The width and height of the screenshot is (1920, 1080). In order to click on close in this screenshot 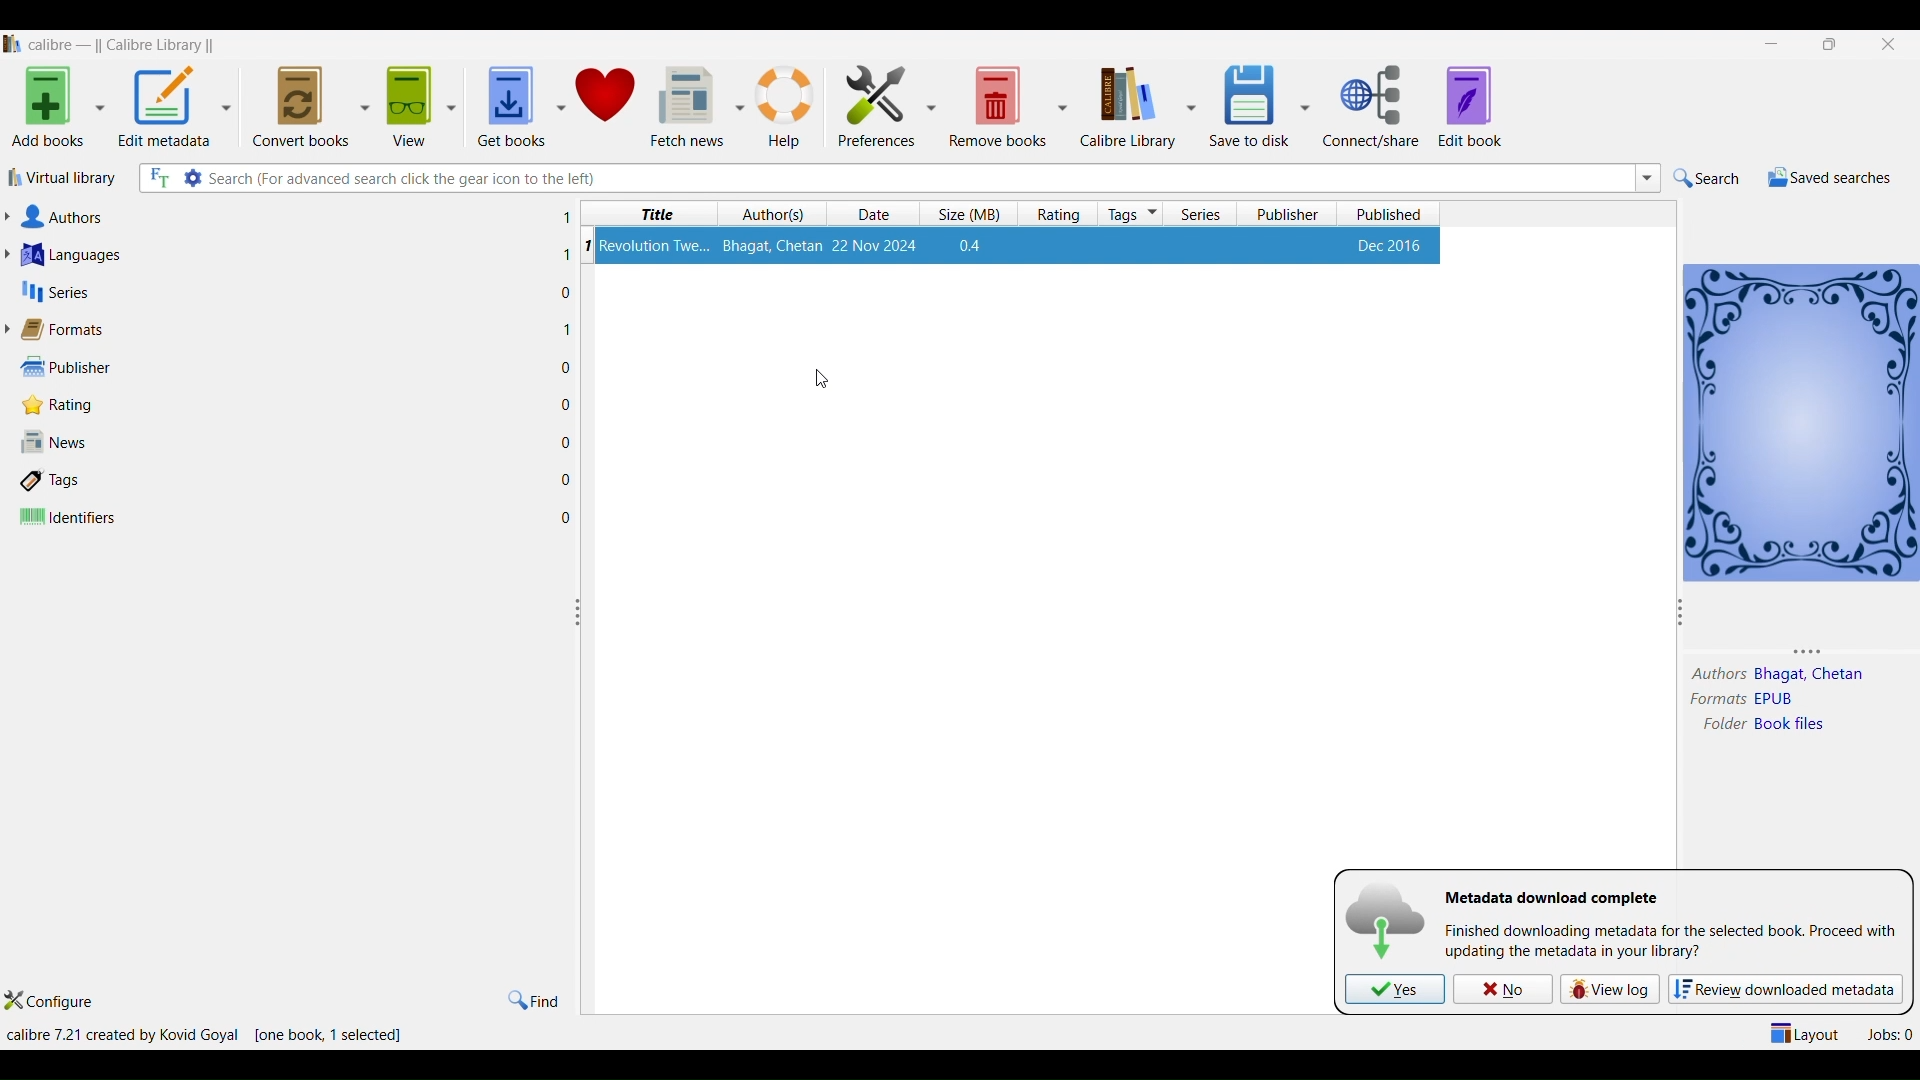, I will do `click(1894, 46)`.